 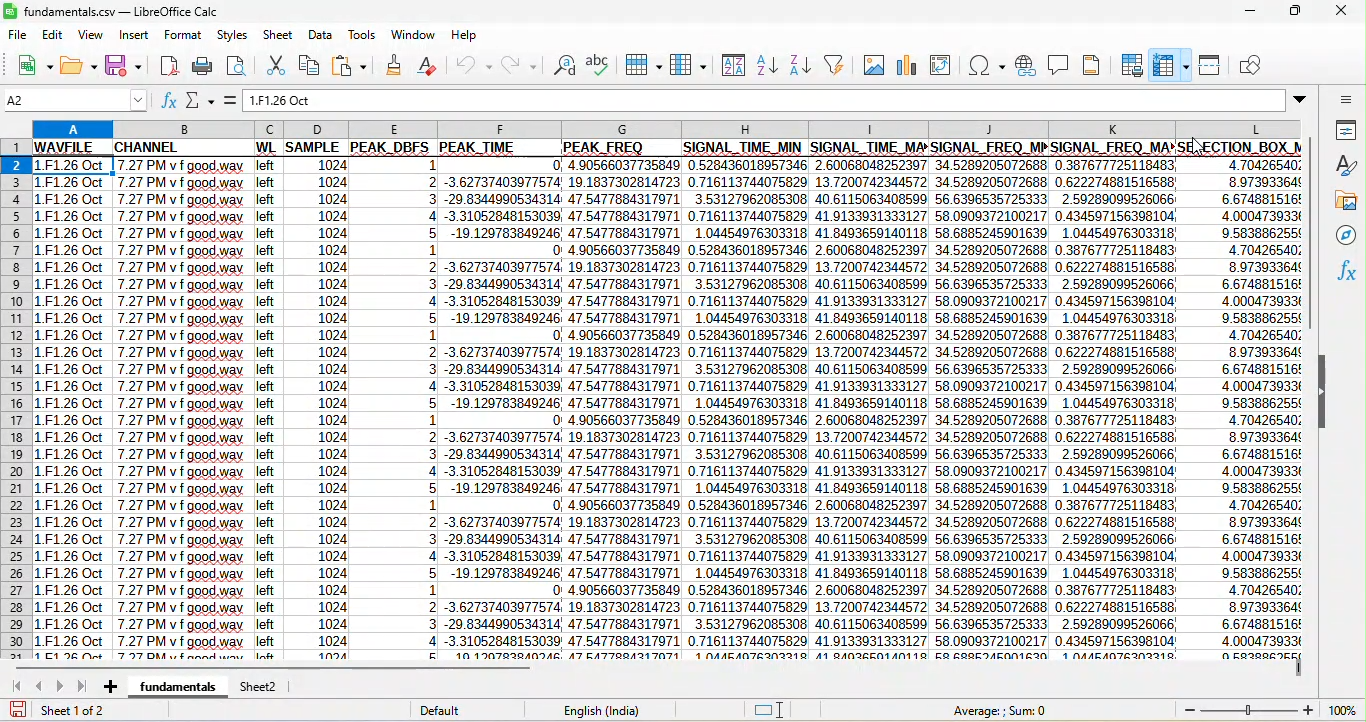 What do you see at coordinates (415, 33) in the screenshot?
I see `window` at bounding box center [415, 33].